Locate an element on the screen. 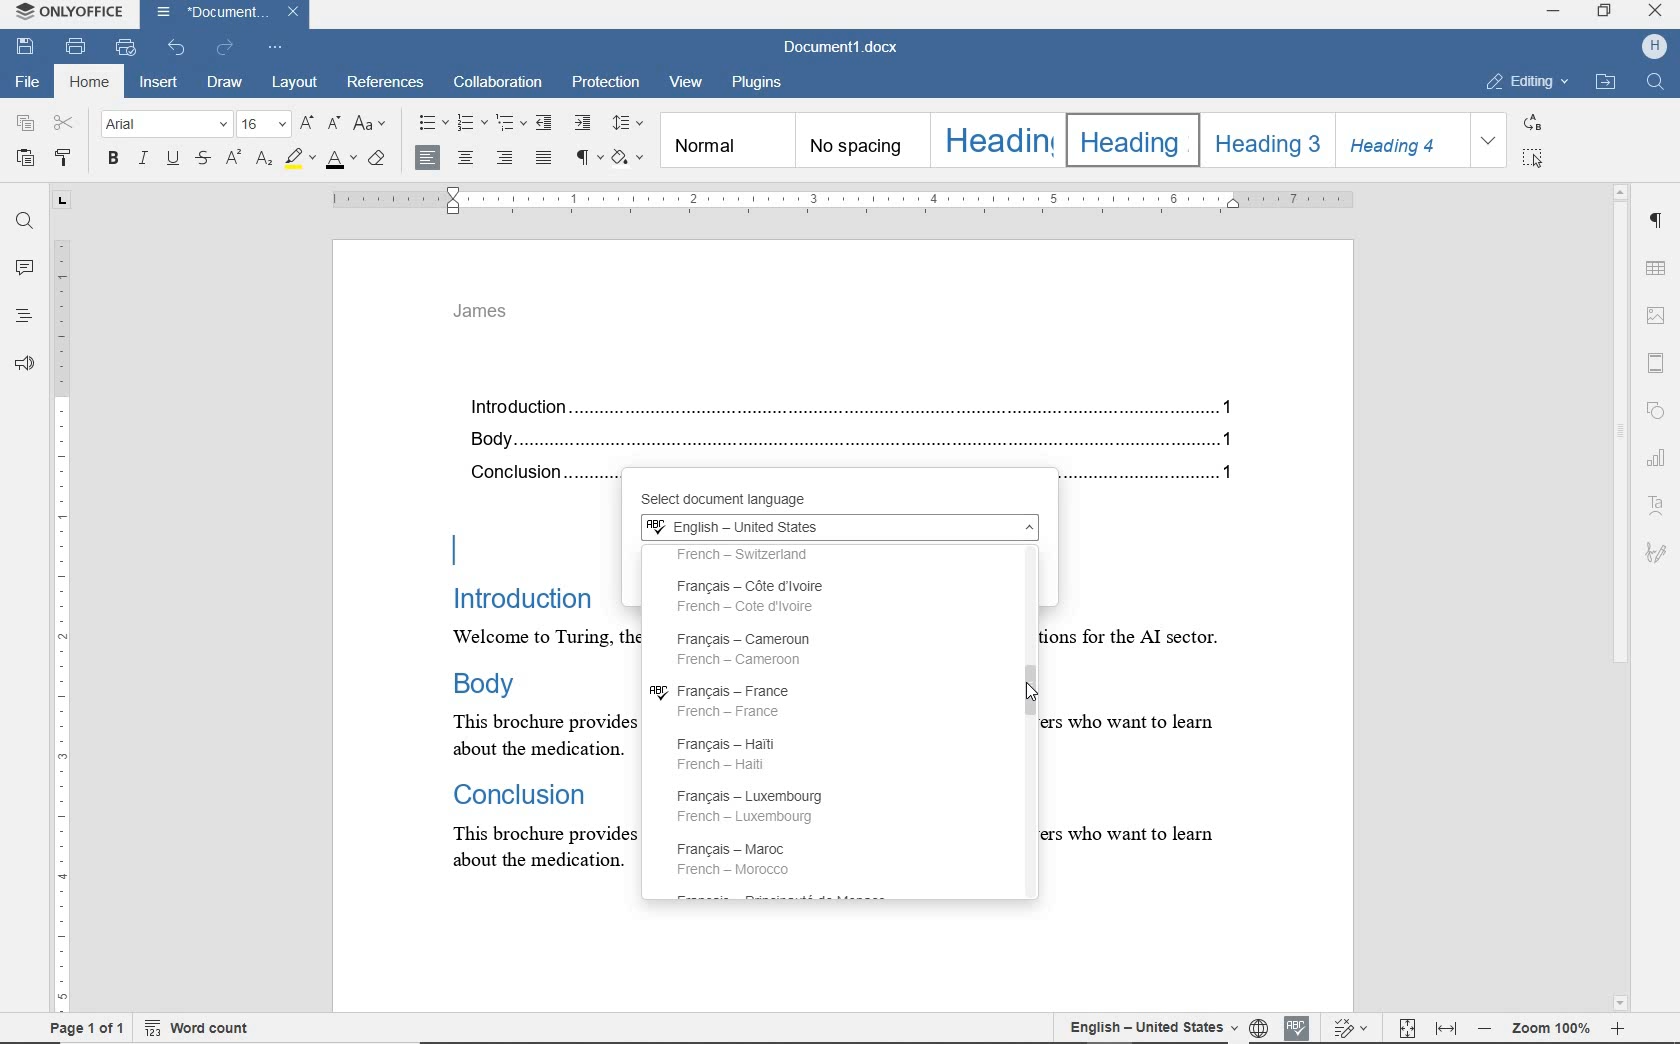 The width and height of the screenshot is (1680, 1044). French - Switzerland is located at coordinates (781, 556).